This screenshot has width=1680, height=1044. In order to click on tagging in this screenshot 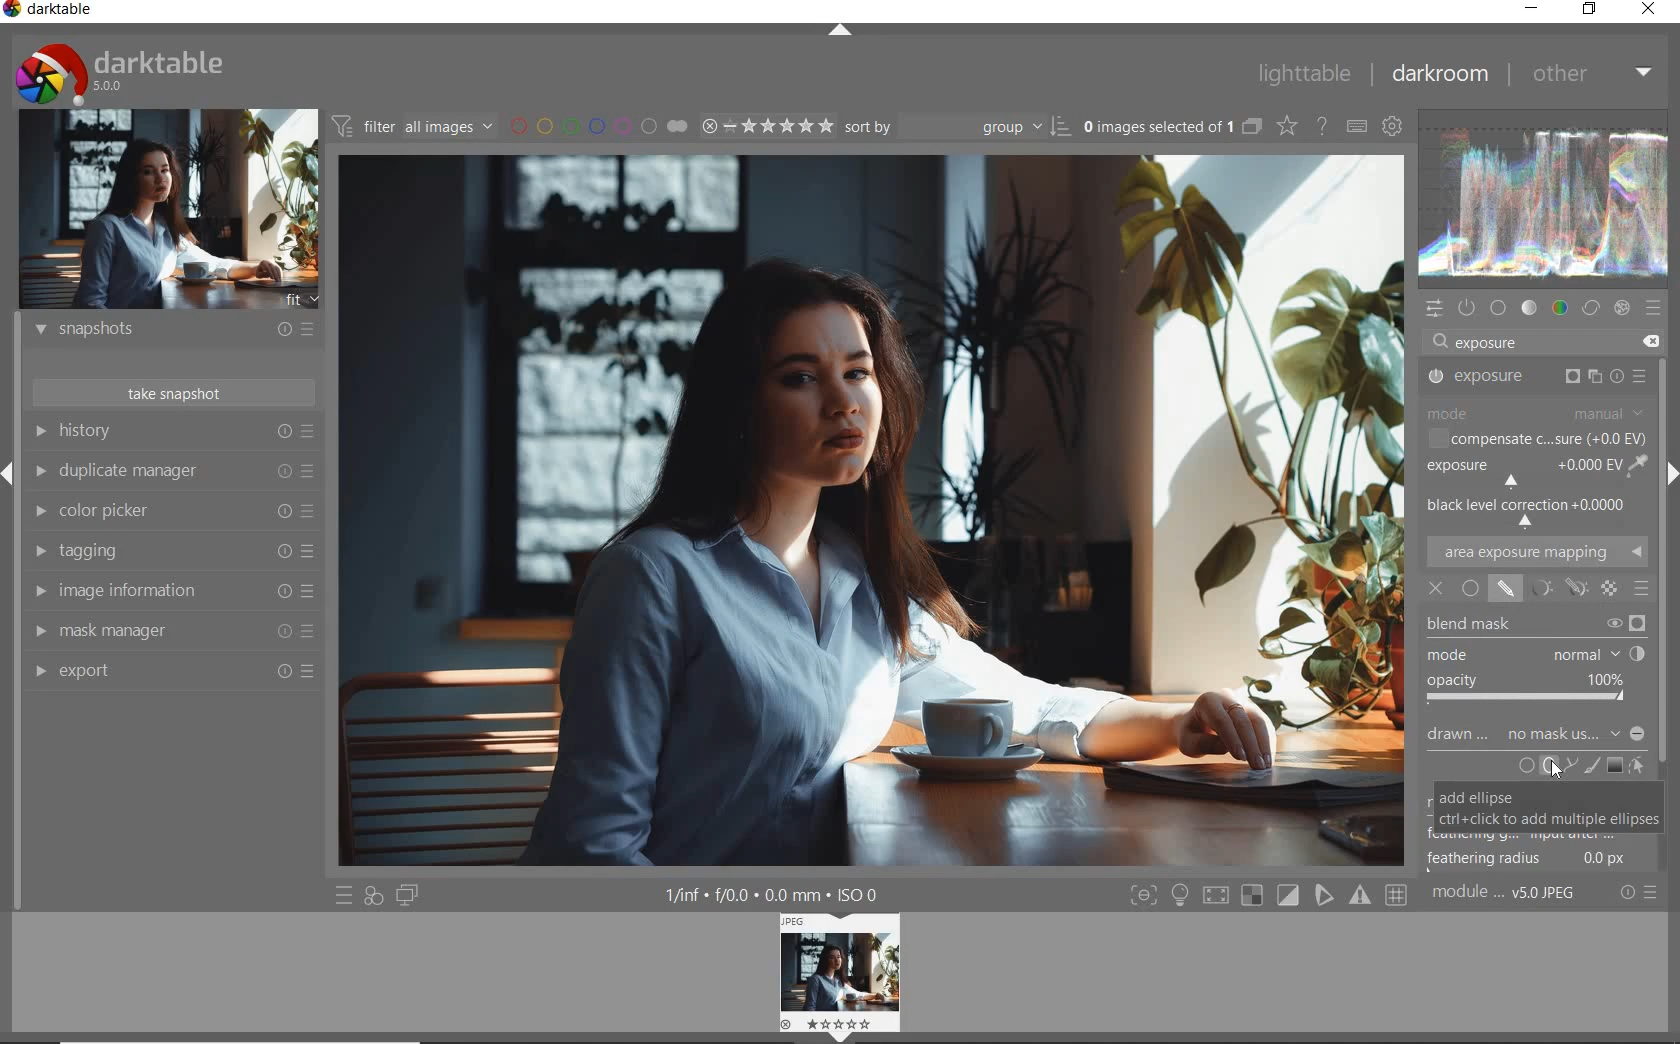, I will do `click(176, 552)`.